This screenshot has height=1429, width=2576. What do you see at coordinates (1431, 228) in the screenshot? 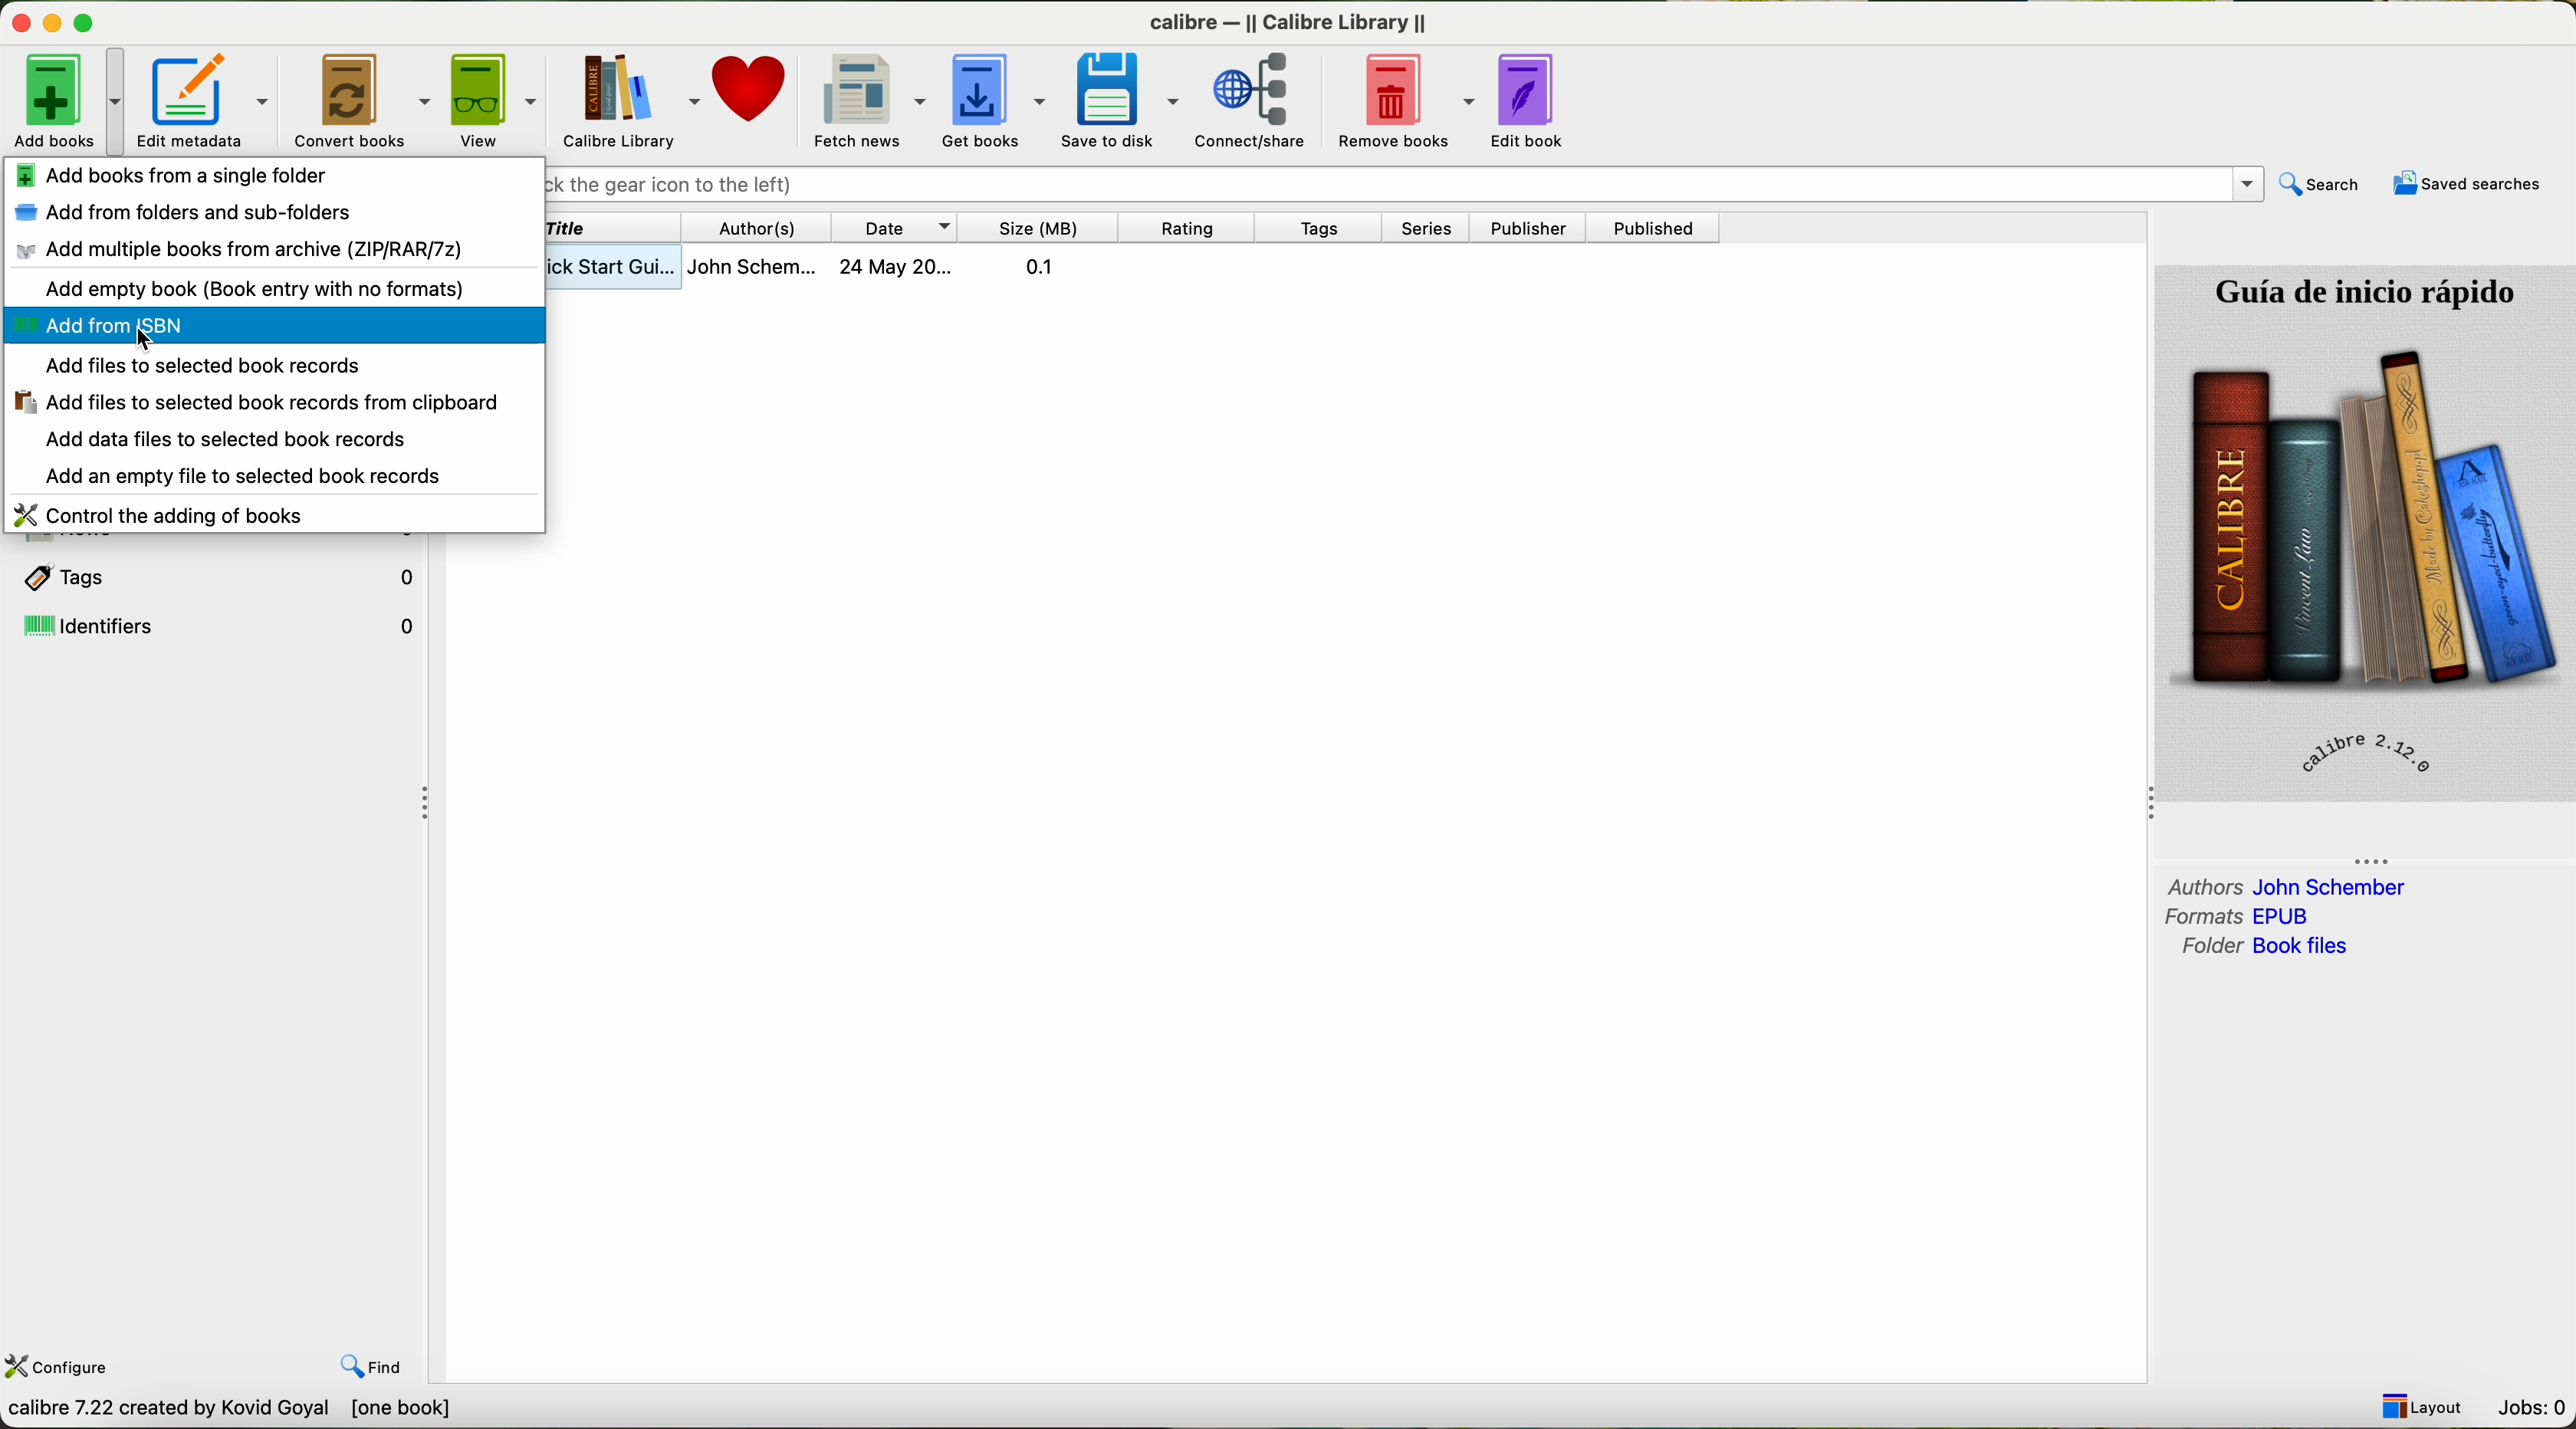
I see `series` at bounding box center [1431, 228].